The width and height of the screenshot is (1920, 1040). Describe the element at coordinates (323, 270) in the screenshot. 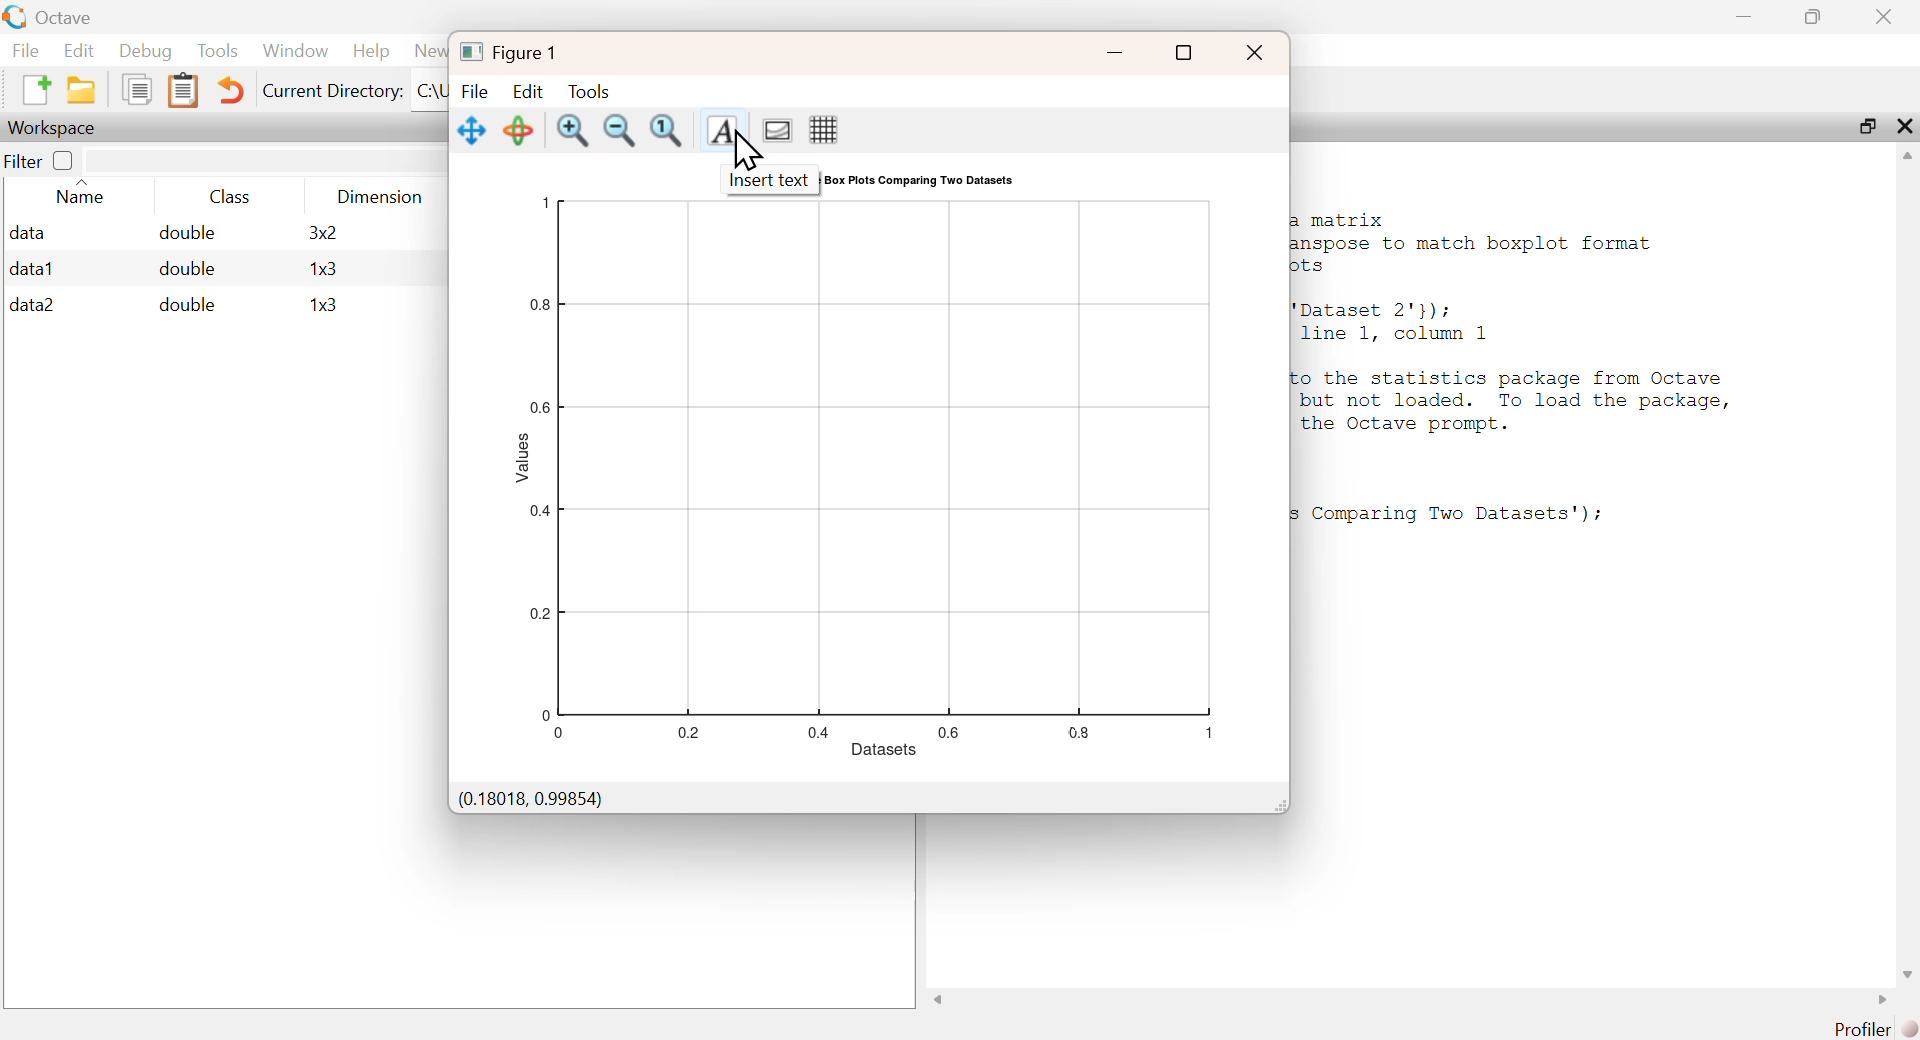

I see `1x3` at that location.